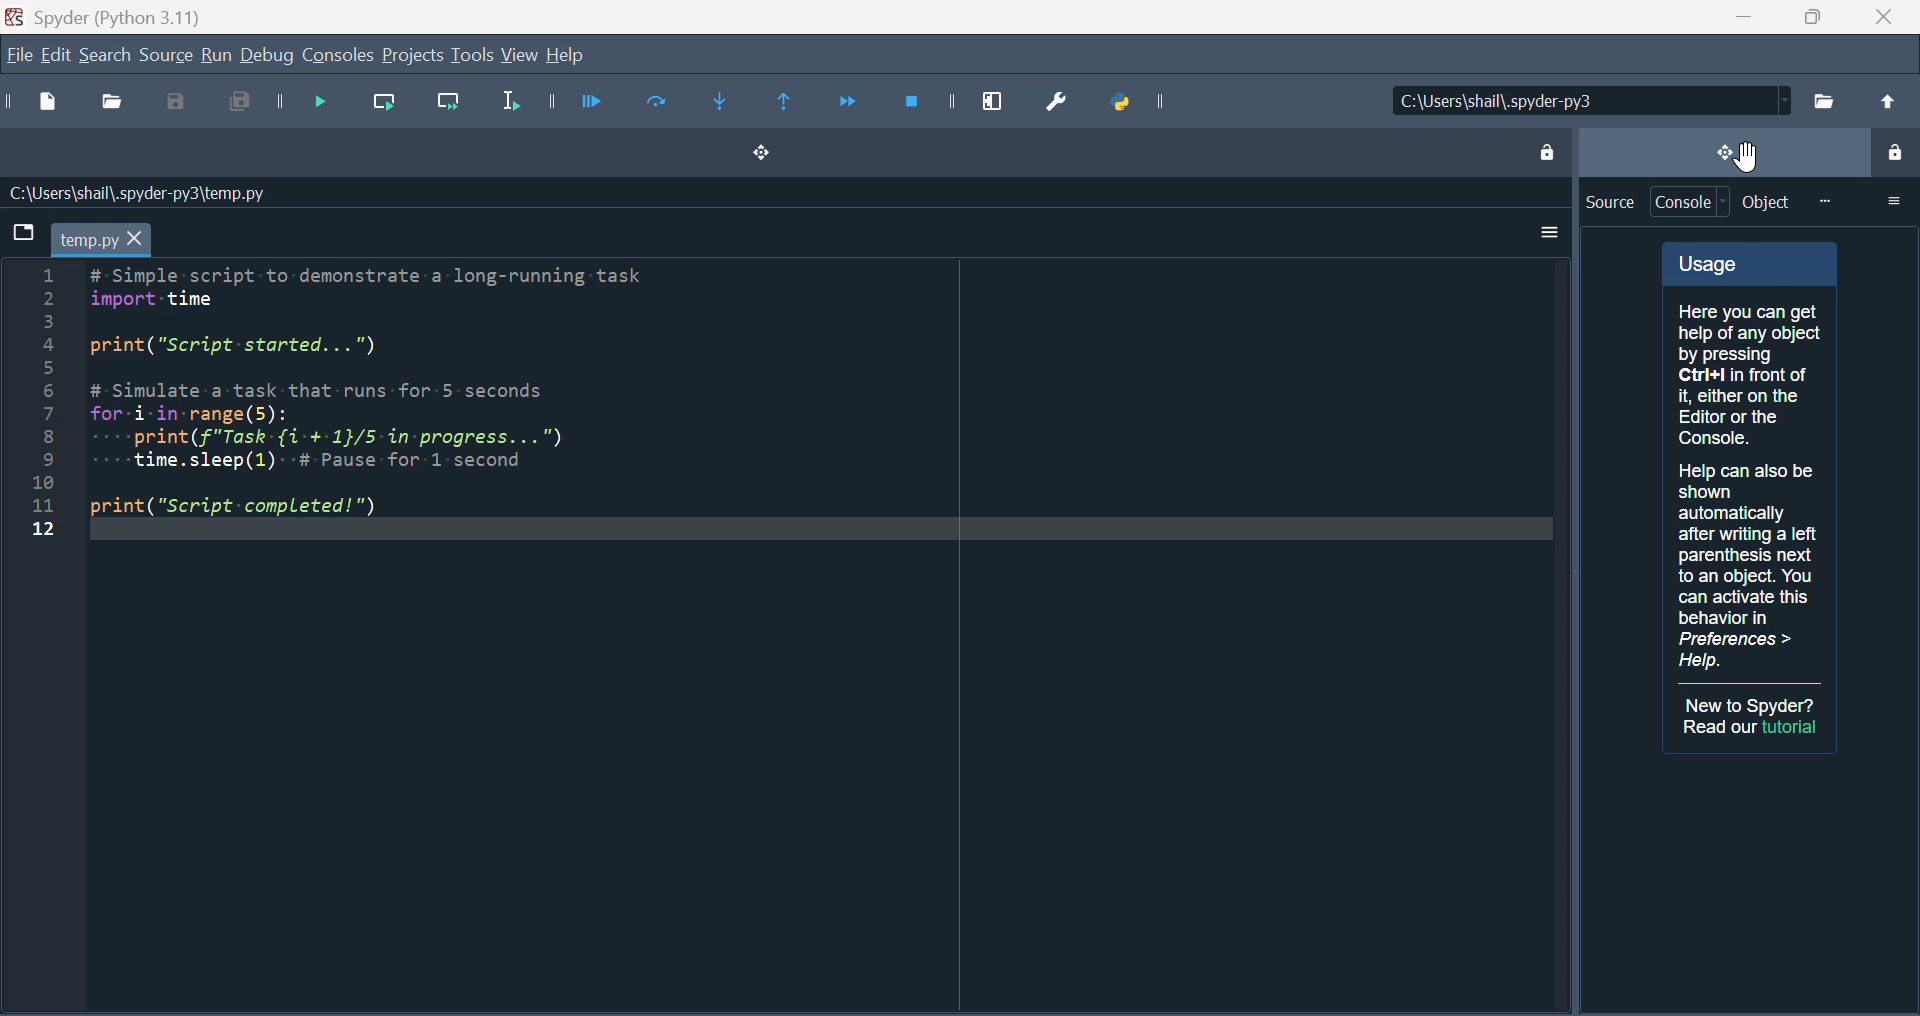 This screenshot has height=1016, width=1920. I want to click on Close, so click(1882, 17).